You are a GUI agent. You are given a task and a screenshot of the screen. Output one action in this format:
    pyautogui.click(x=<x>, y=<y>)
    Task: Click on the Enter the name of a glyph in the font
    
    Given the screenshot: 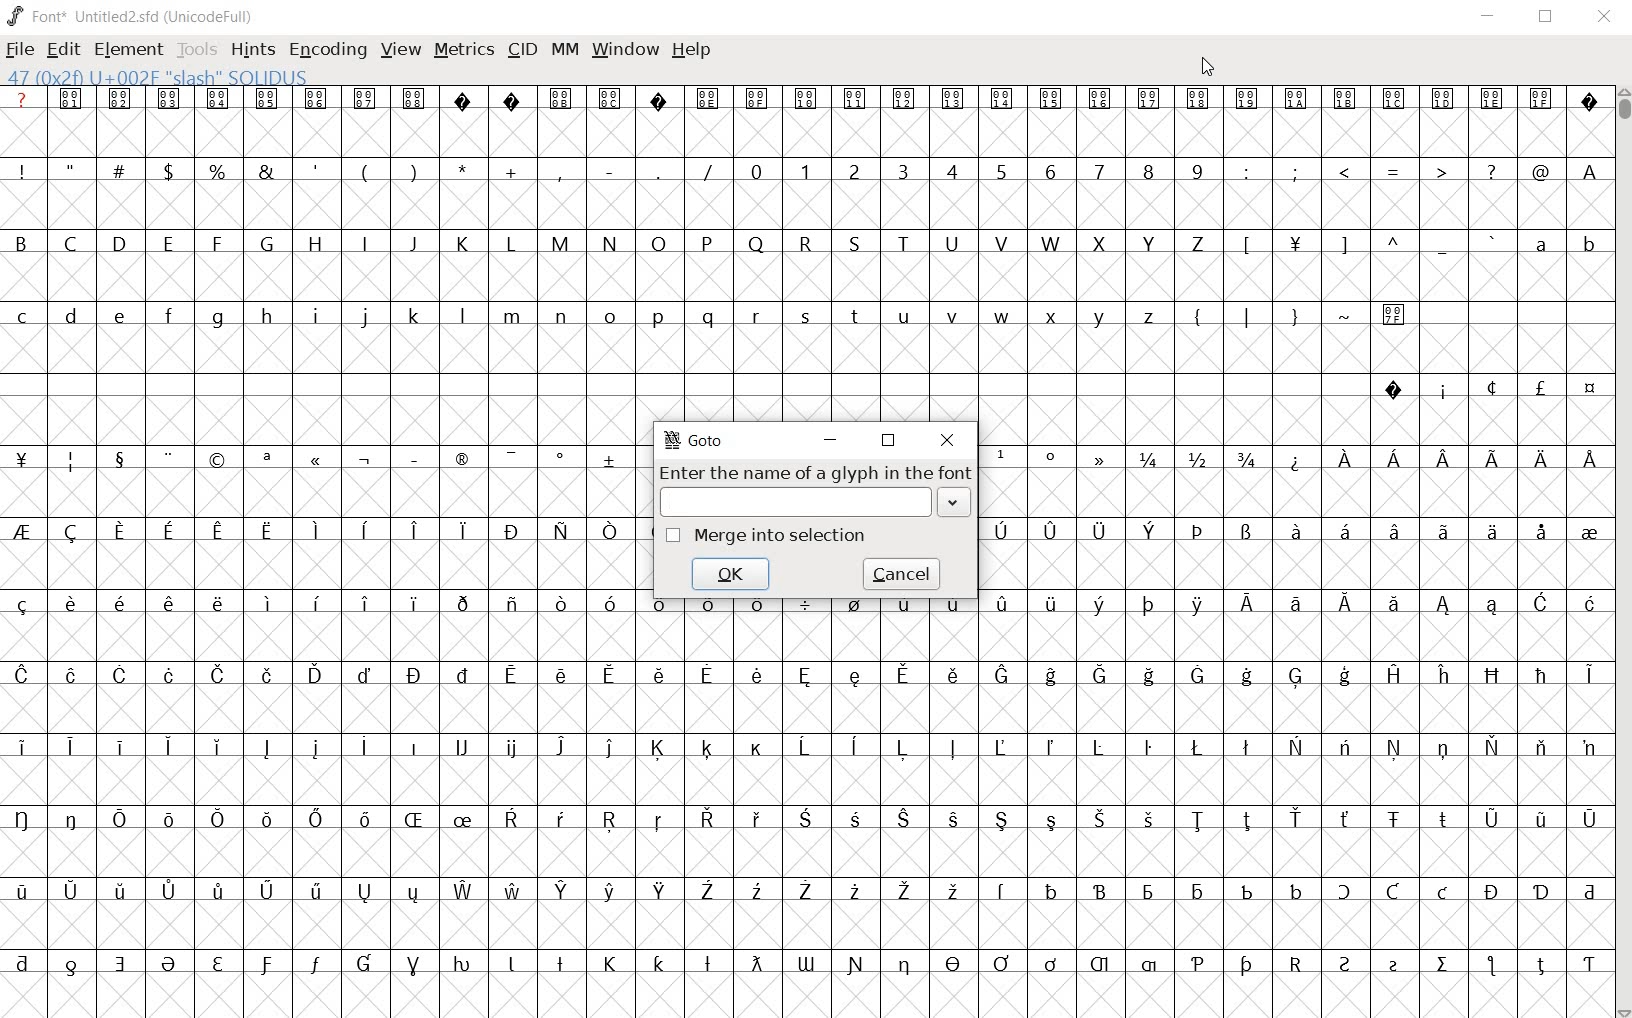 What is the action you would take?
    pyautogui.click(x=819, y=472)
    